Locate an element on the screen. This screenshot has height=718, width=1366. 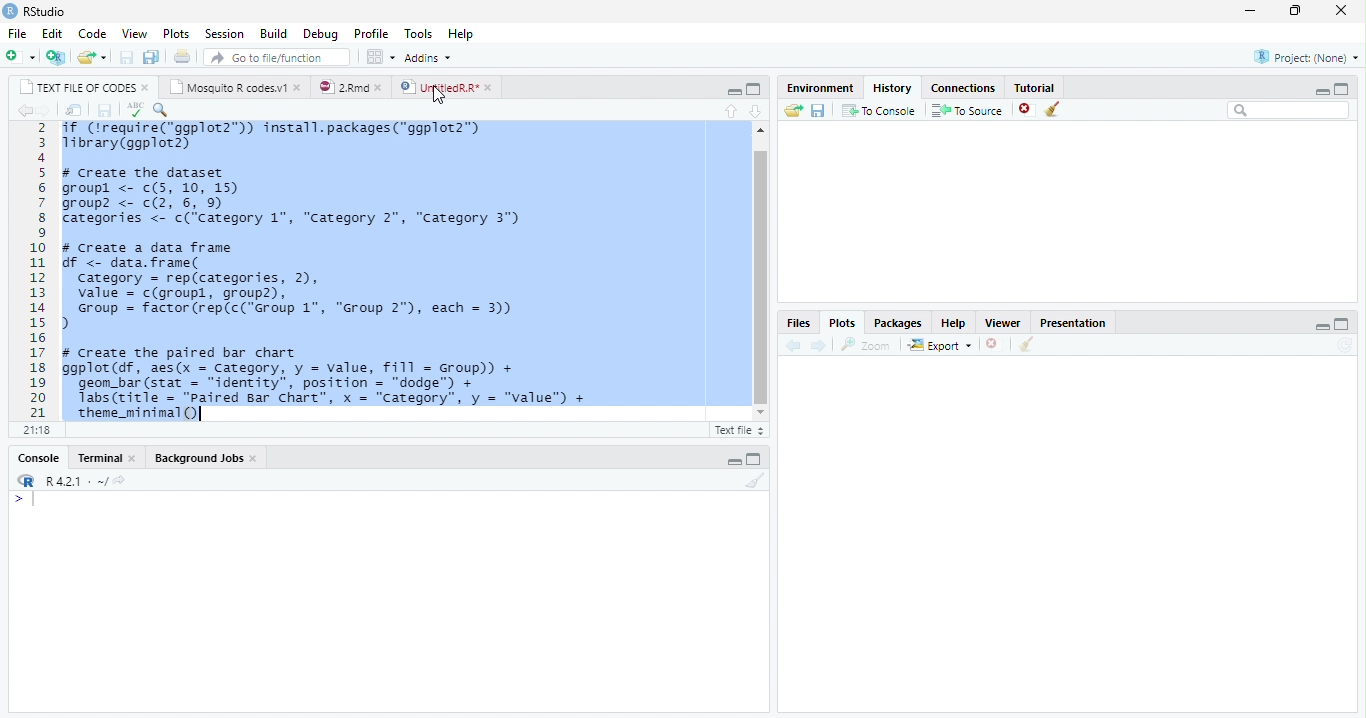
show in new window is located at coordinates (73, 110).